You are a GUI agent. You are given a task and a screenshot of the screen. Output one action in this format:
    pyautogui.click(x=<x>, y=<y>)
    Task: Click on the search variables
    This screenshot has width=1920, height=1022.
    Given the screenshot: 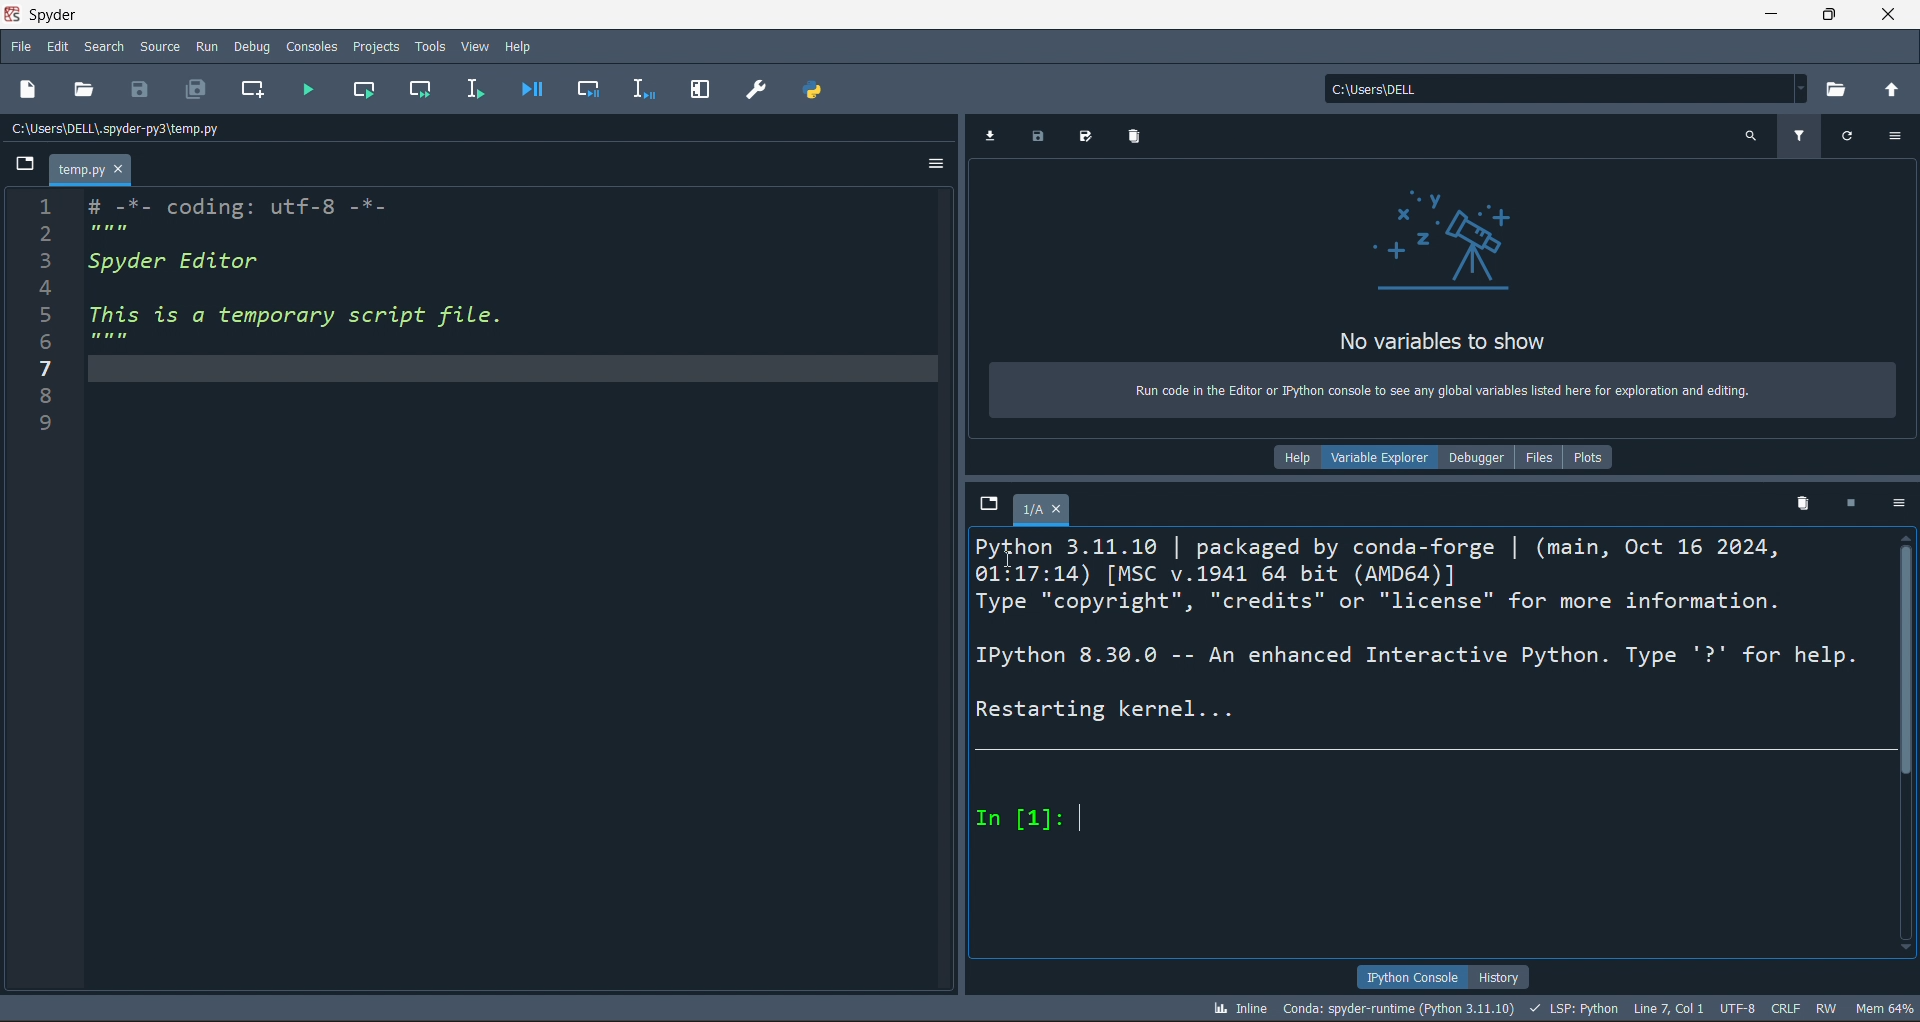 What is the action you would take?
    pyautogui.click(x=1753, y=137)
    